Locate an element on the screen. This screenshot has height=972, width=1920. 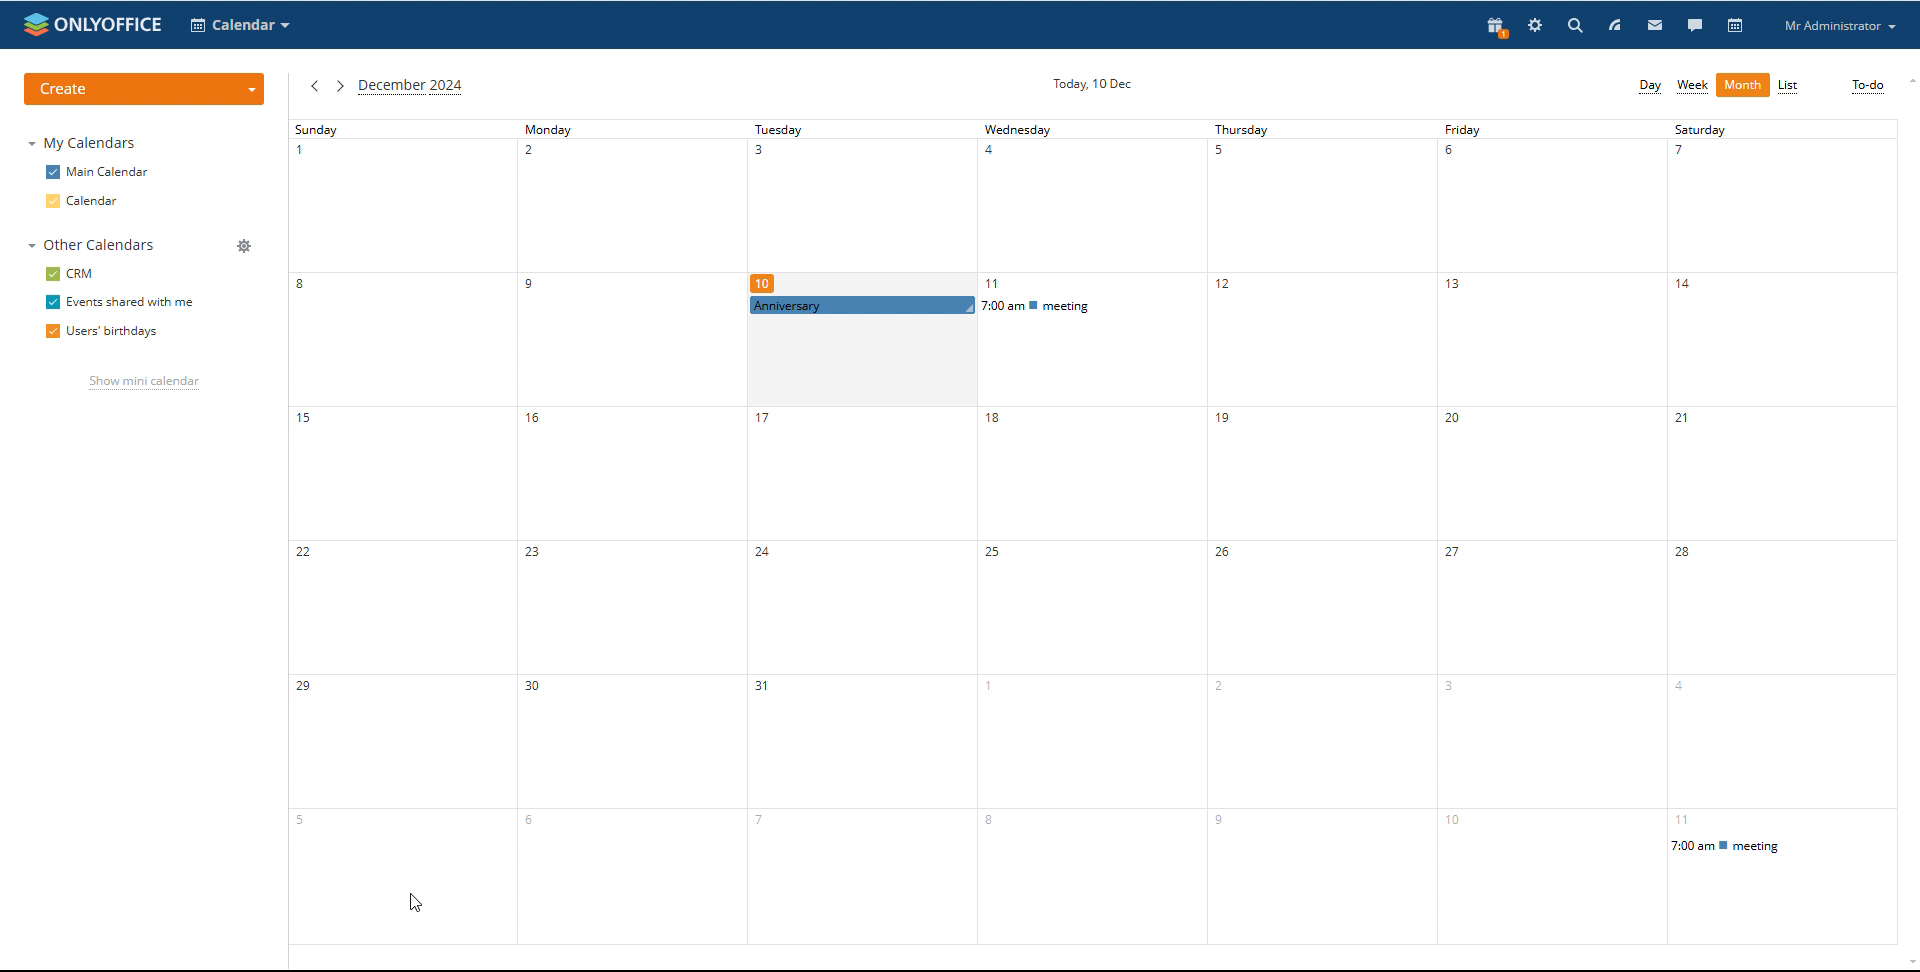
friday is located at coordinates (1545, 532).